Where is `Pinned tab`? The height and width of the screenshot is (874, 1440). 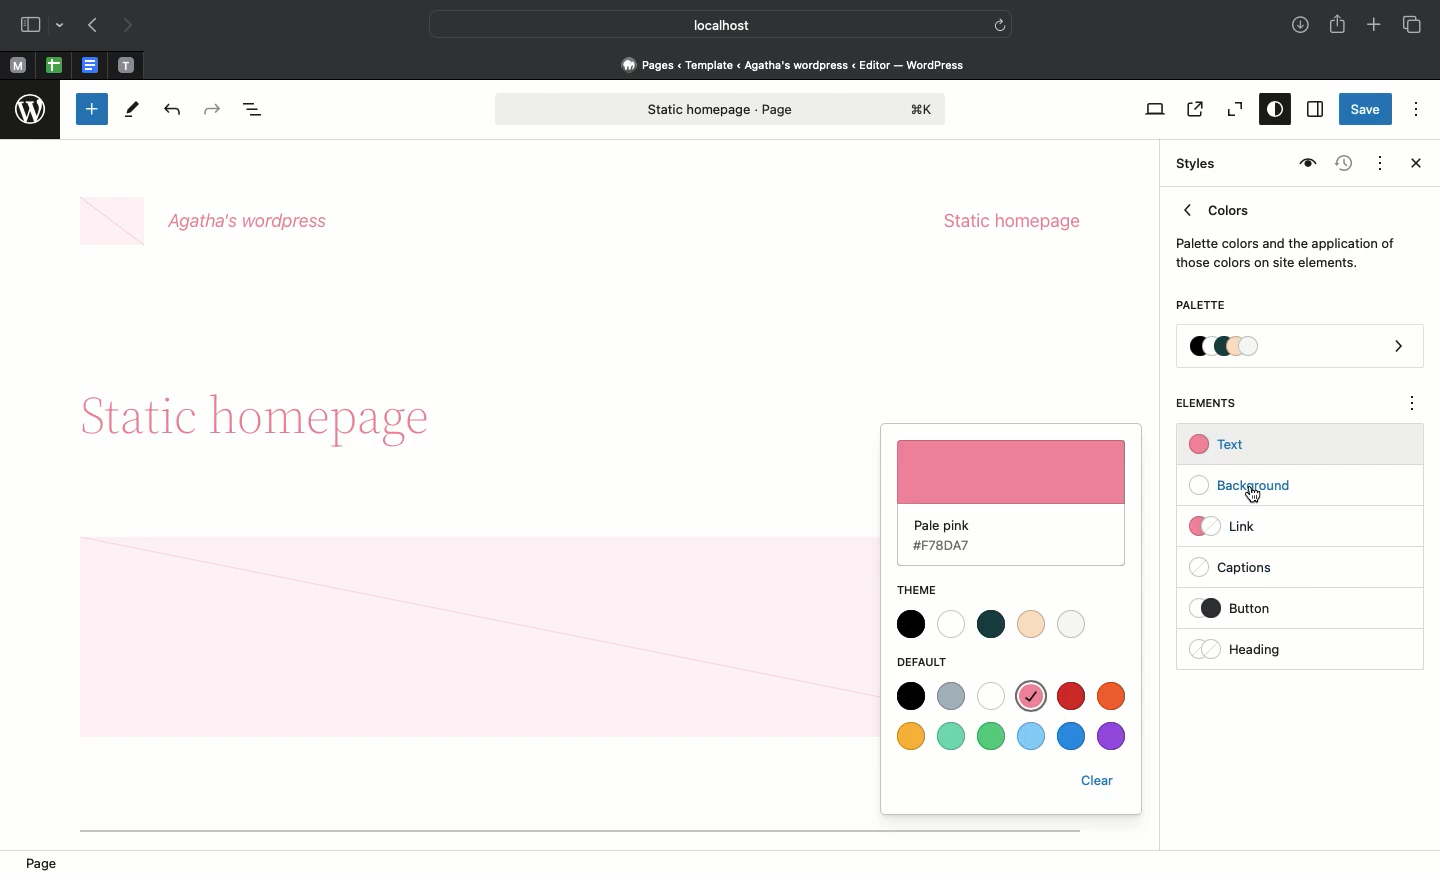 Pinned tab is located at coordinates (92, 66).